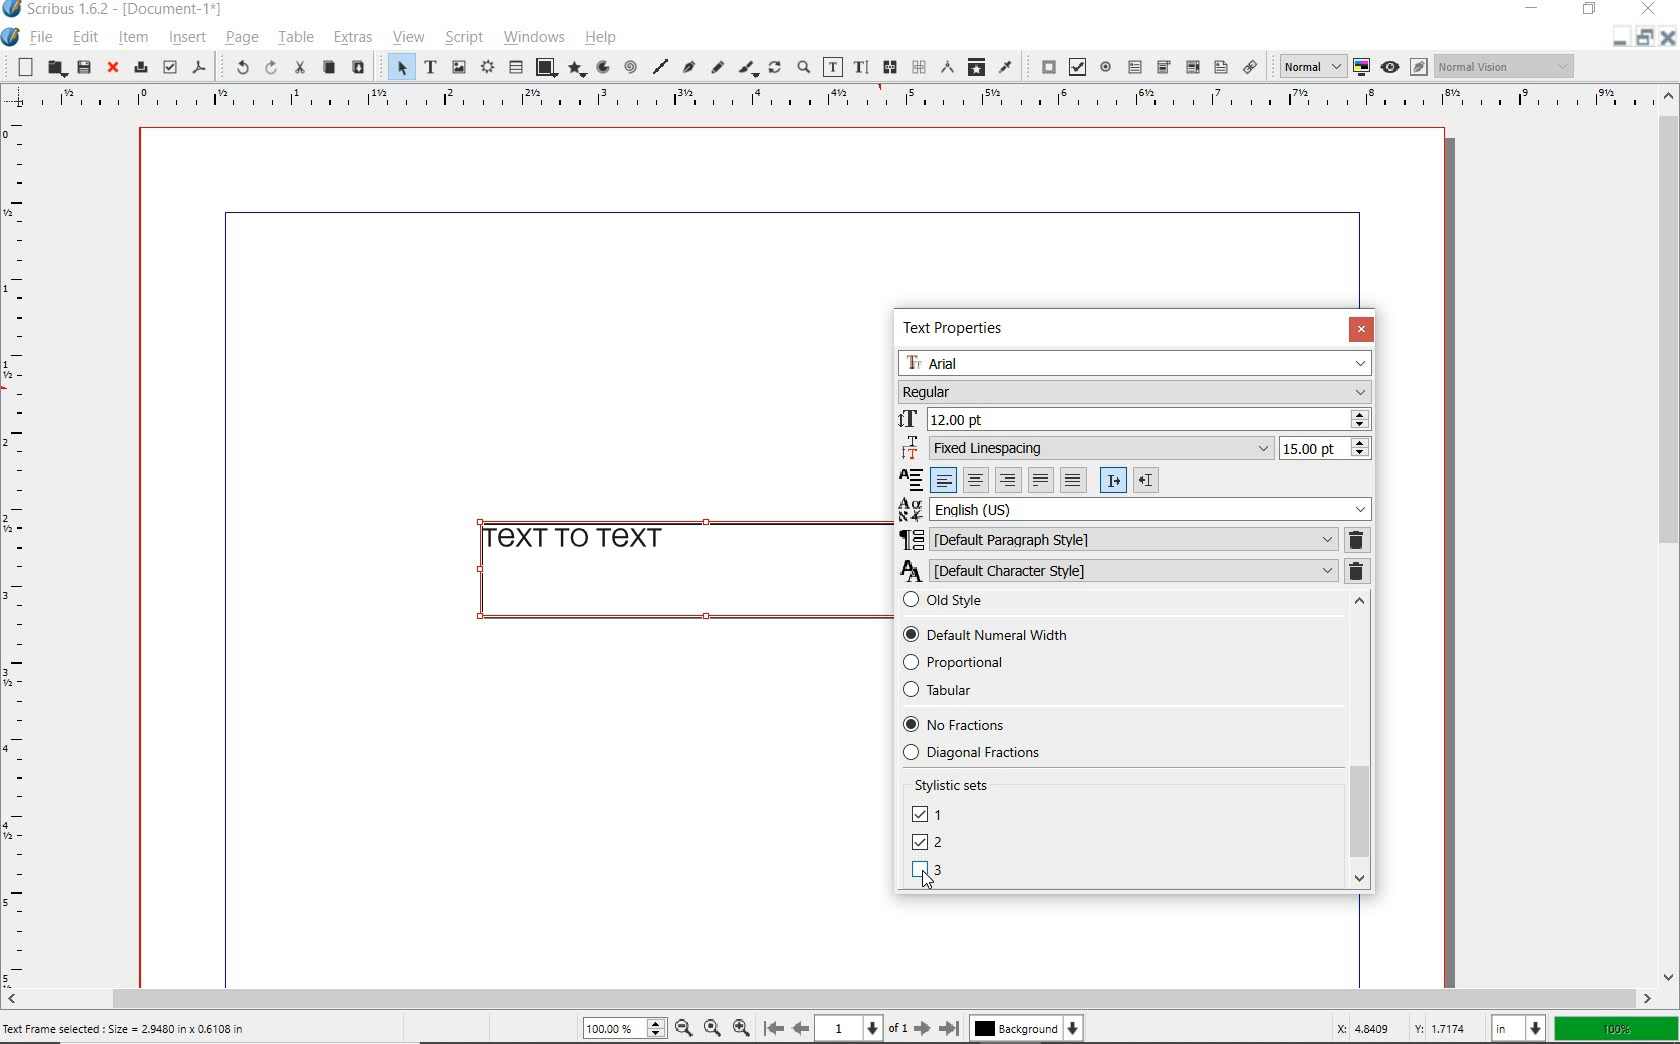  Describe the element at coordinates (1121, 572) in the screenshot. I see `DEFAULT CHARACTER STYLE` at that location.